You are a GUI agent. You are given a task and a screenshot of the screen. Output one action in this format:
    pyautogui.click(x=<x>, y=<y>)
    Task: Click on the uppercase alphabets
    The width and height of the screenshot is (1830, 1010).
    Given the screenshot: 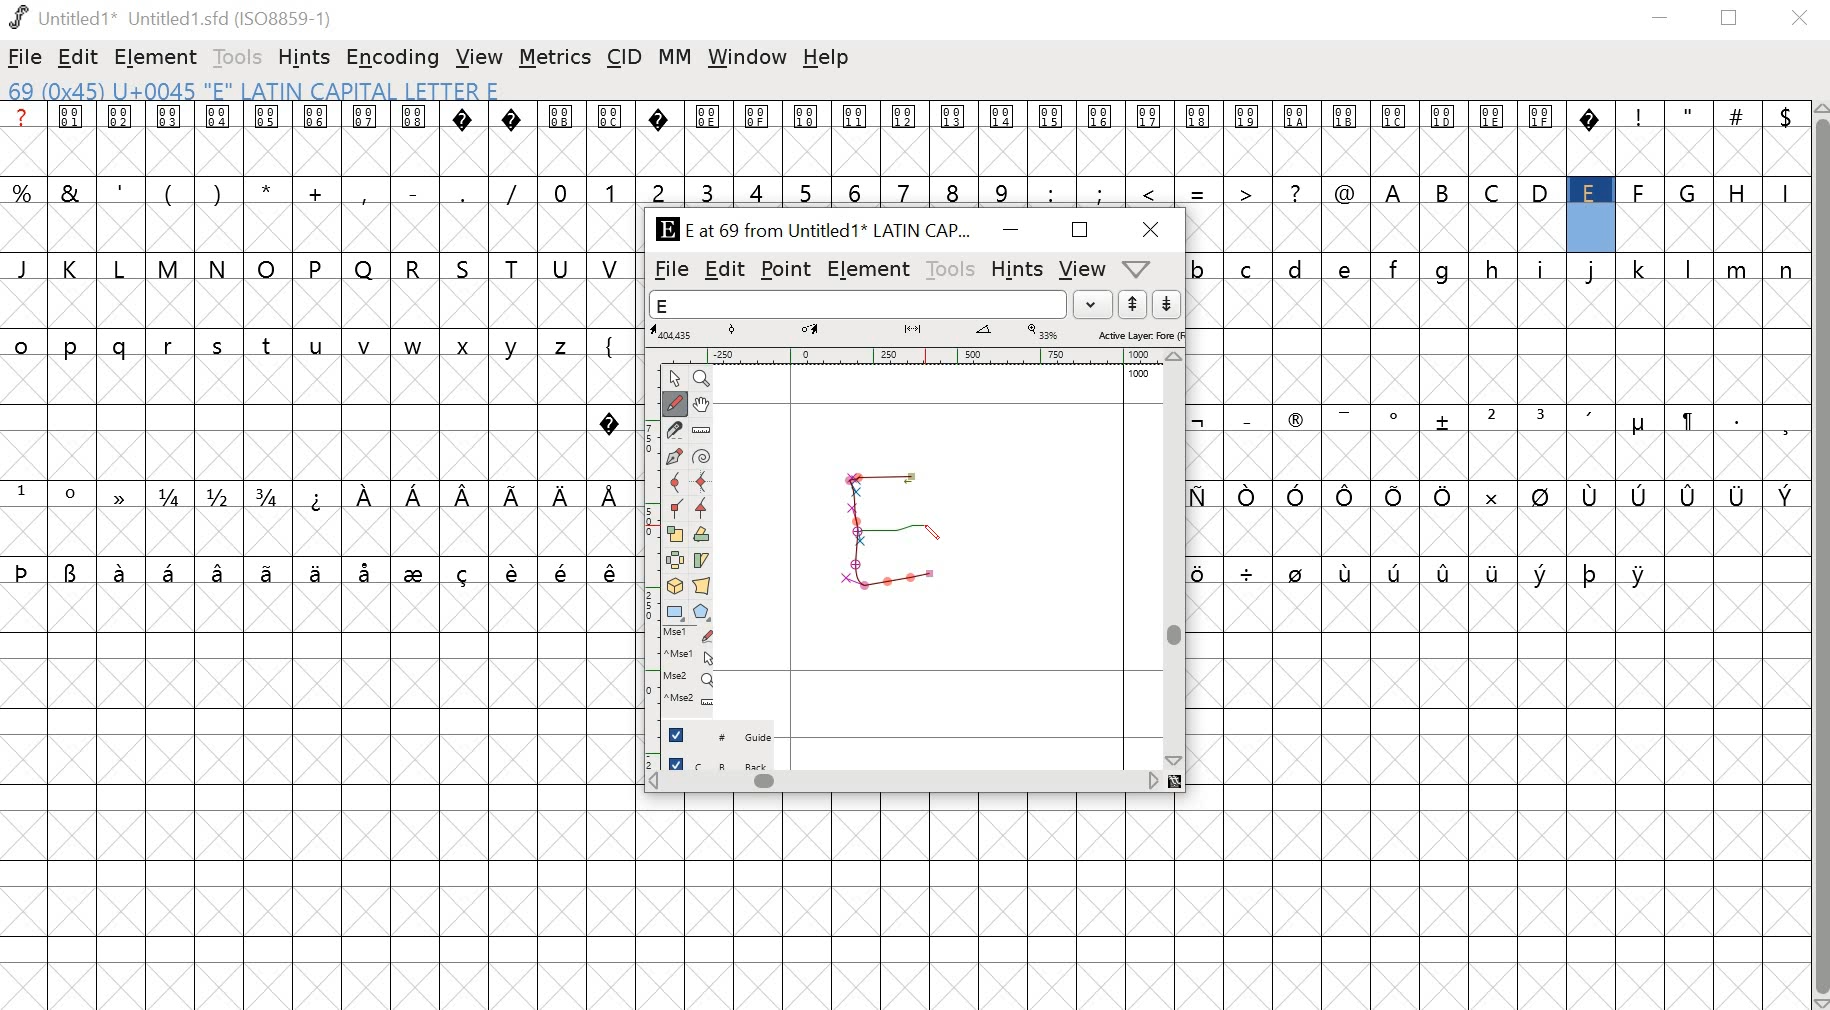 What is the action you would take?
    pyautogui.click(x=321, y=268)
    